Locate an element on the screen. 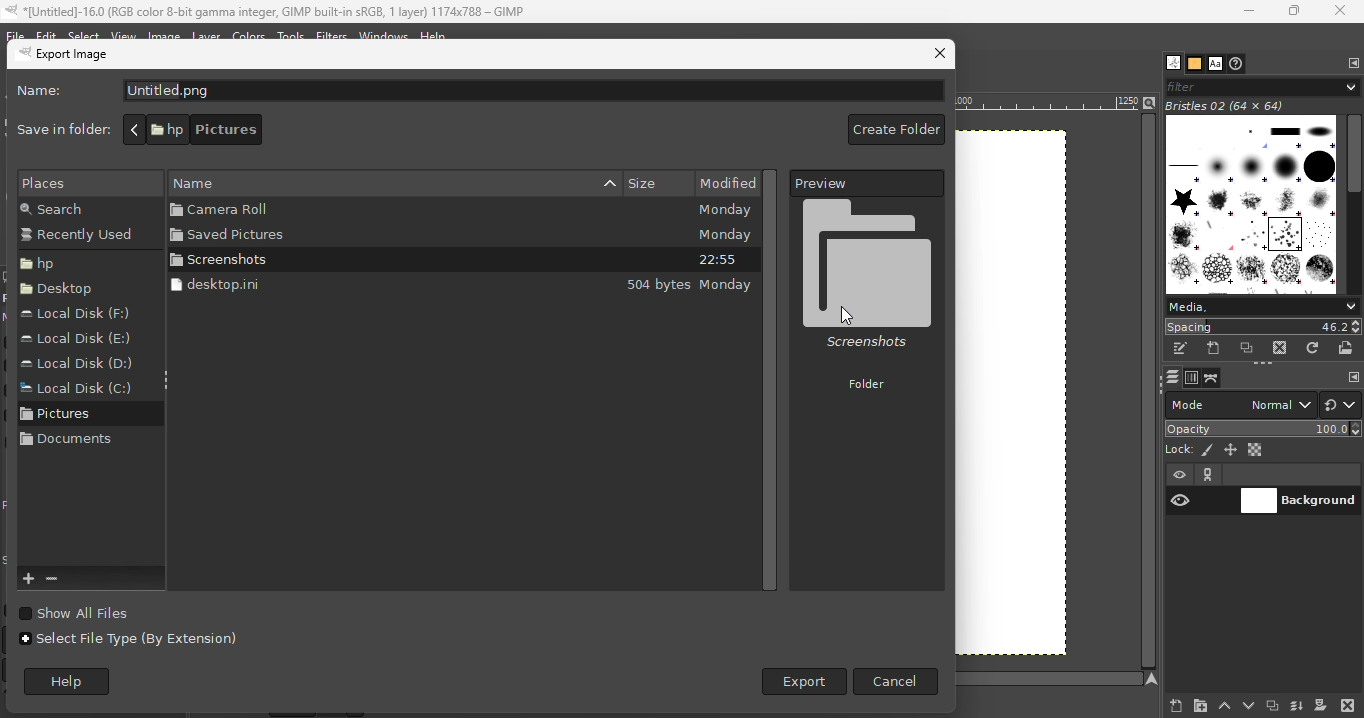  504 bytes Monday is located at coordinates (690, 286).